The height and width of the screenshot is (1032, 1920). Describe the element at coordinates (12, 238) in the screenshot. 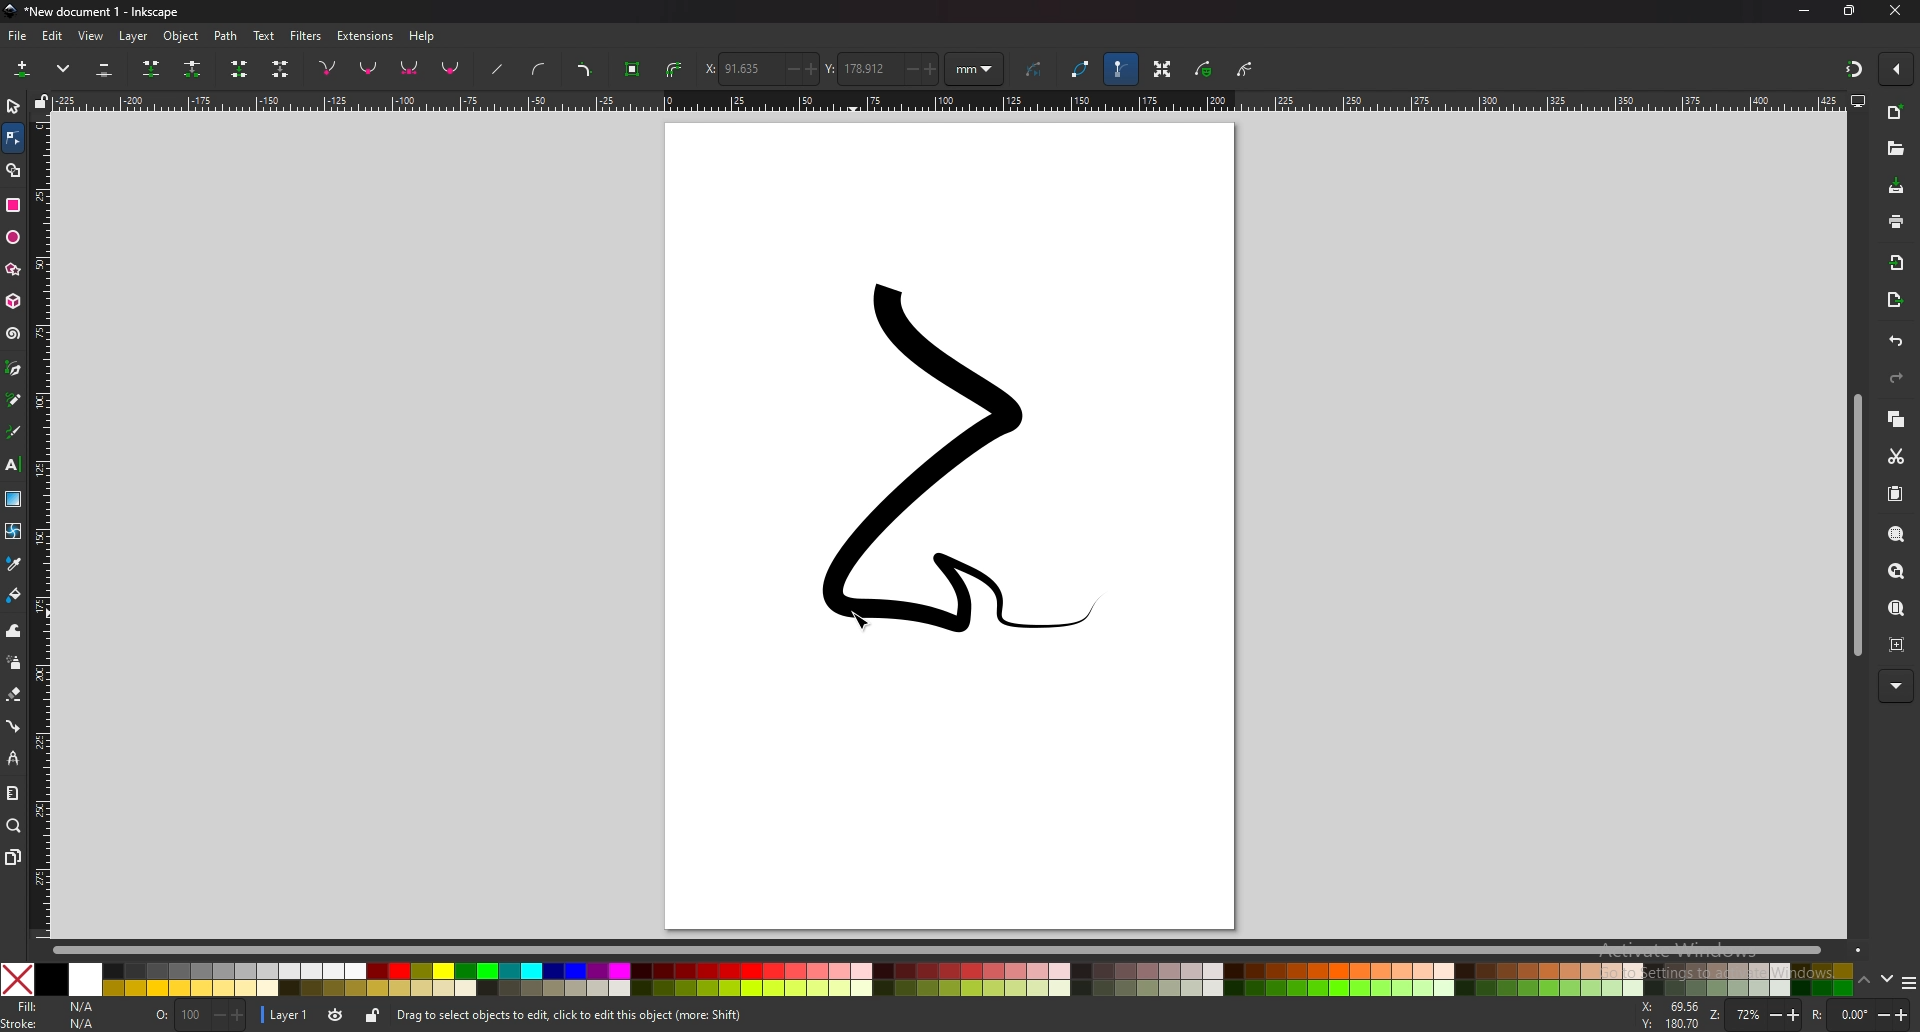

I see `ellipse` at that location.